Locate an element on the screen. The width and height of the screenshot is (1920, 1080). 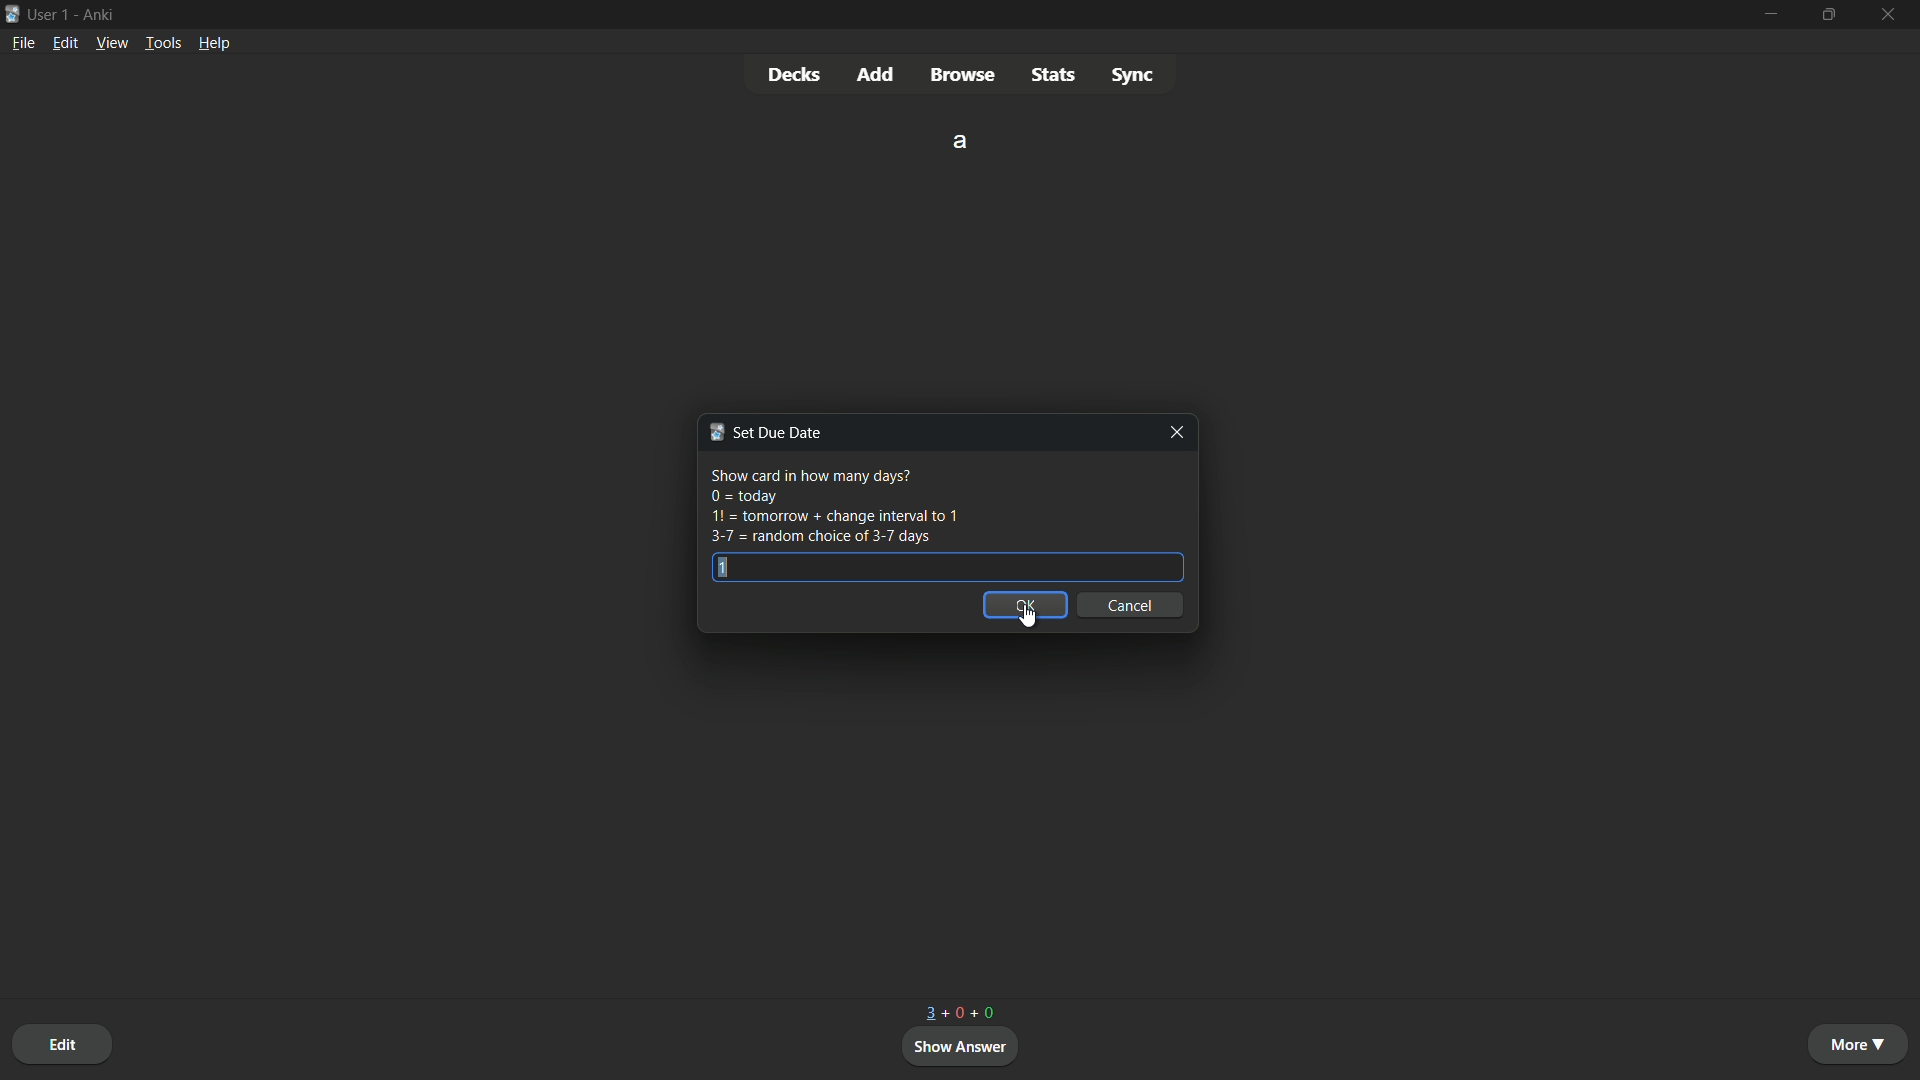
1 is located at coordinates (717, 567).